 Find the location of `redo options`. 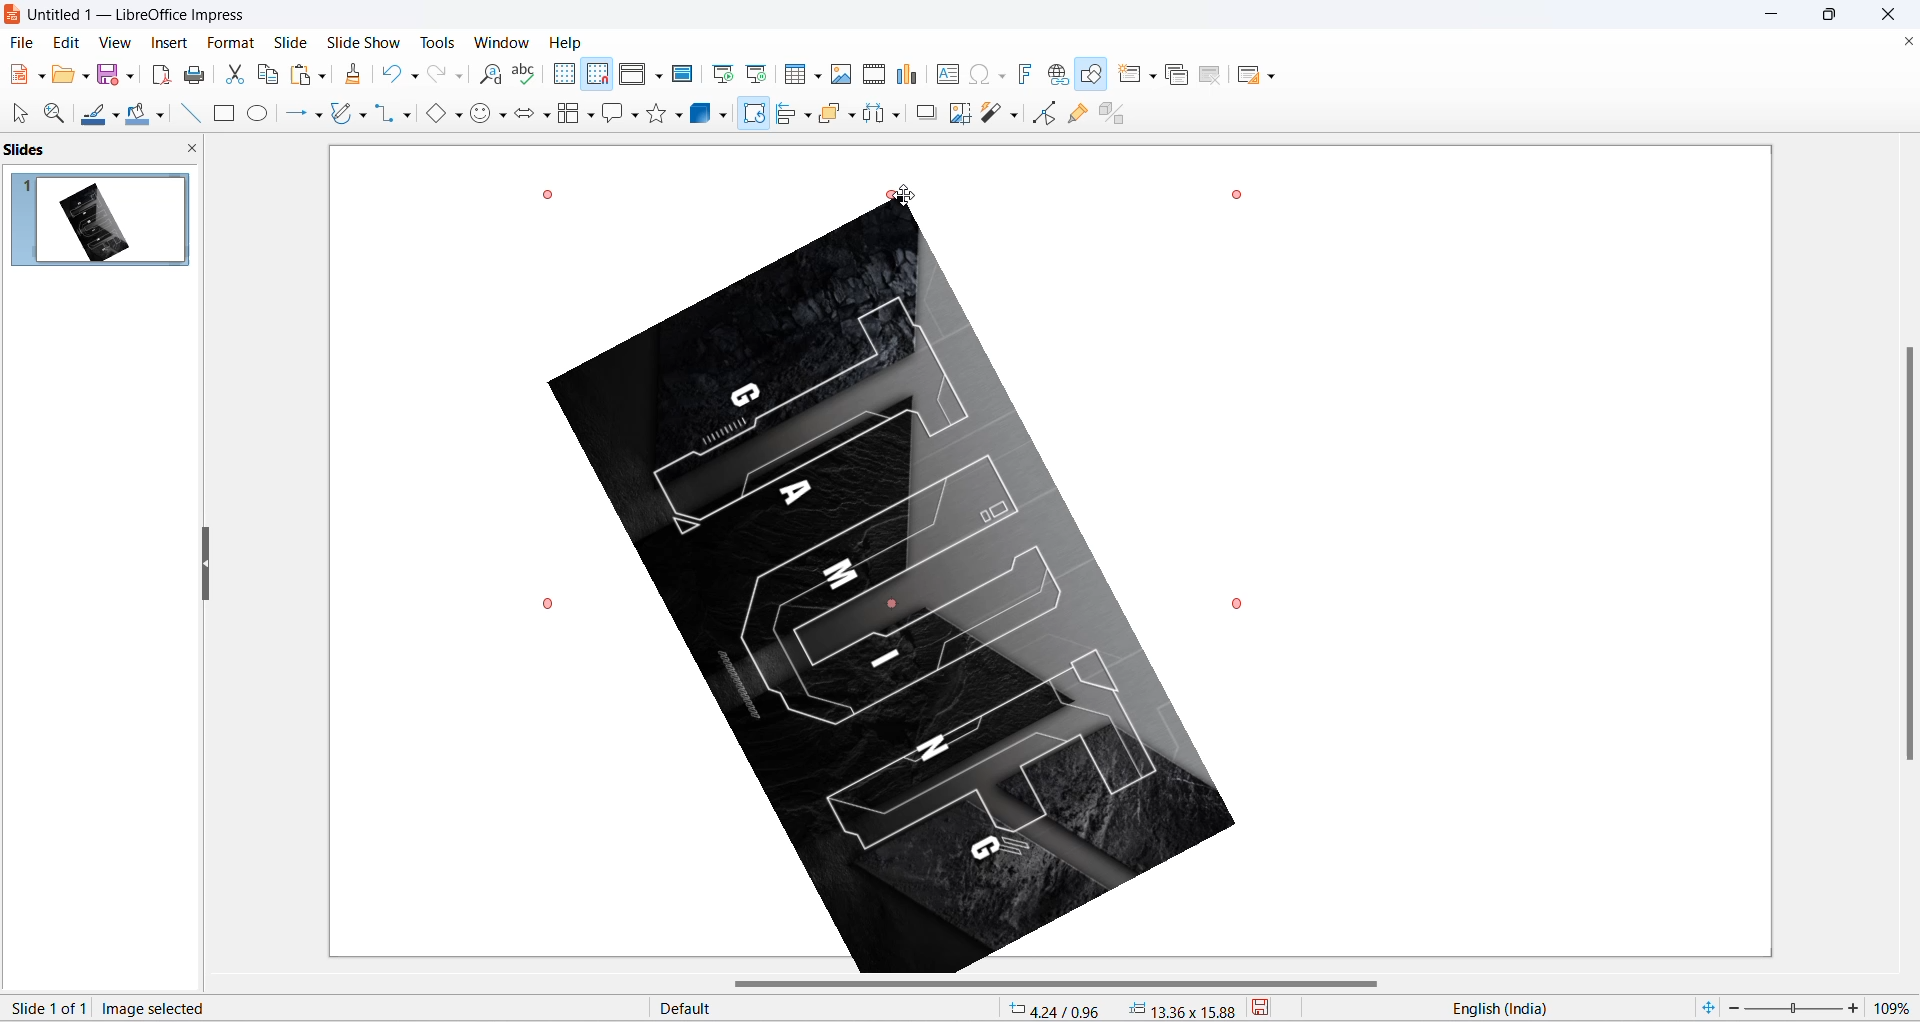

redo options is located at coordinates (461, 77).